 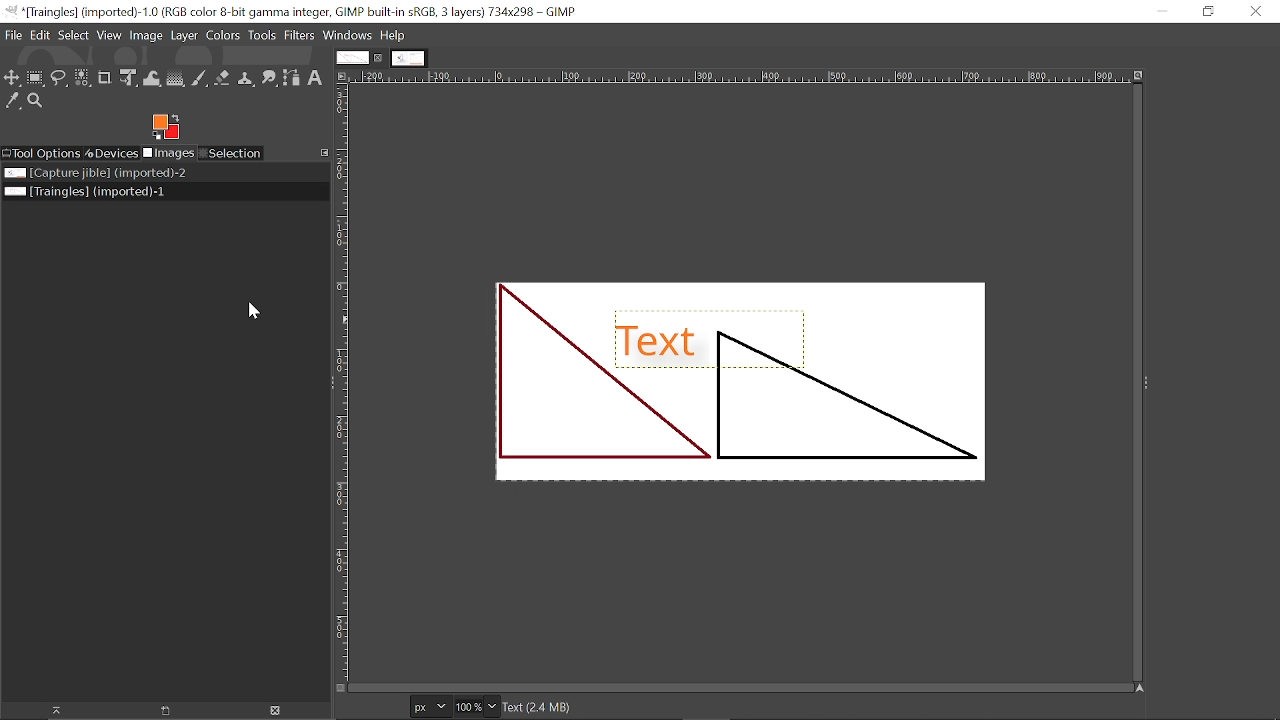 What do you see at coordinates (300, 36) in the screenshot?
I see `Filters` at bounding box center [300, 36].